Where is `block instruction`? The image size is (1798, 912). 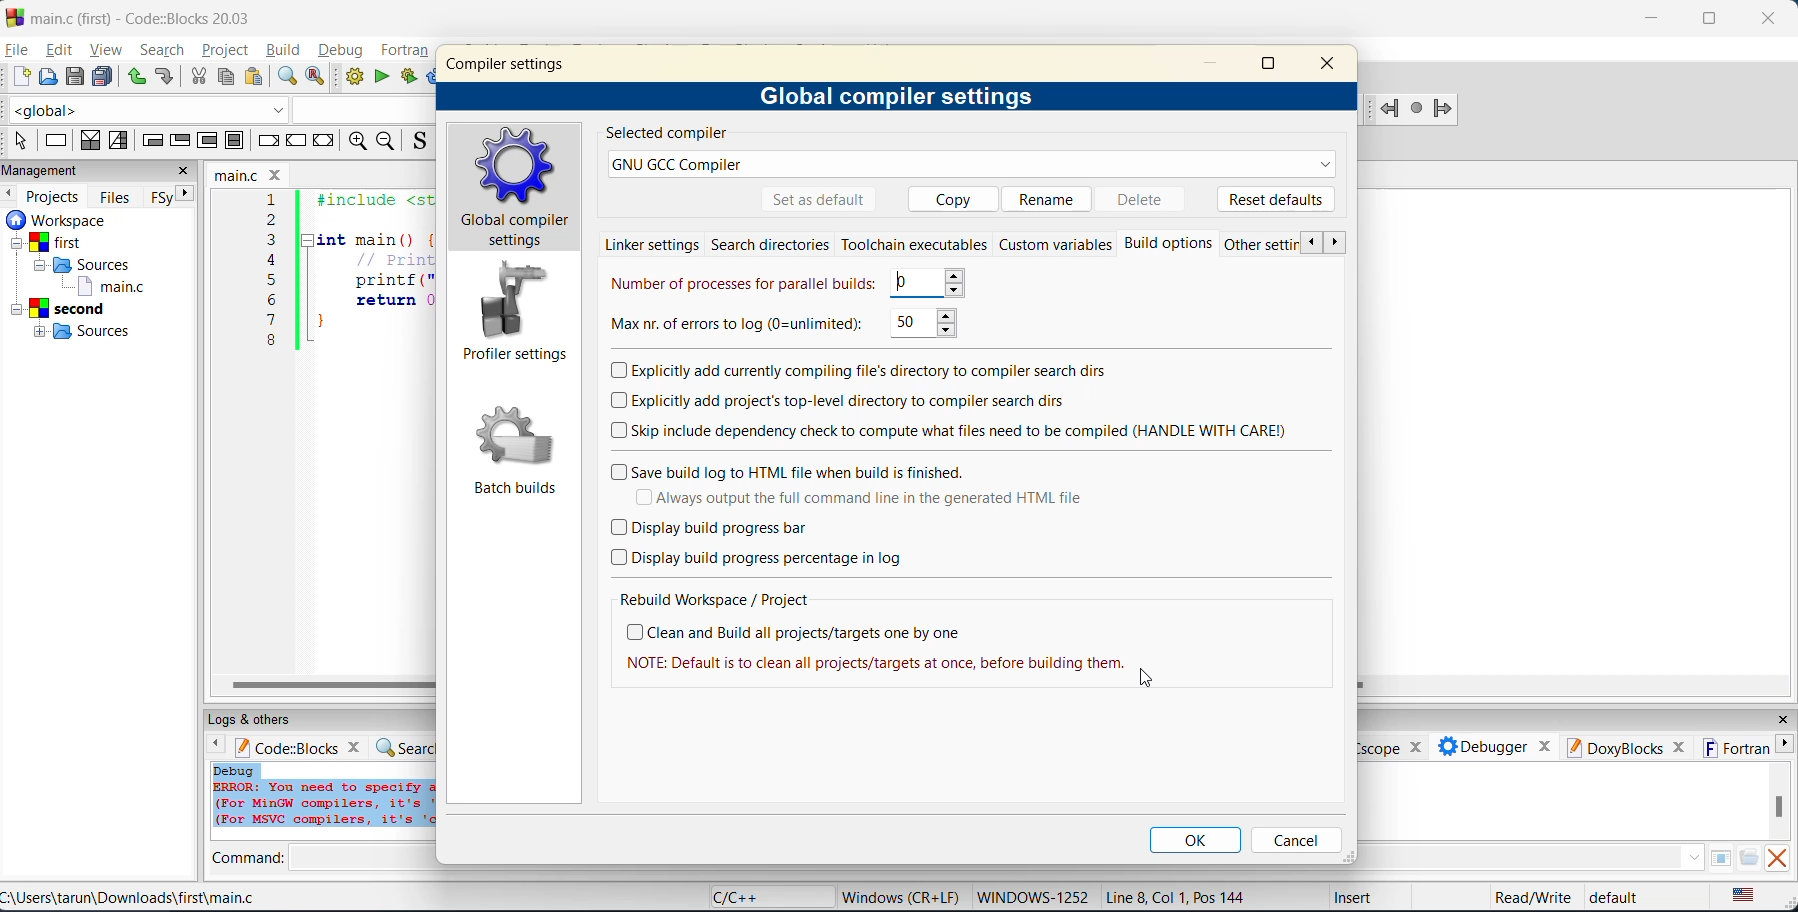 block instruction is located at coordinates (236, 141).